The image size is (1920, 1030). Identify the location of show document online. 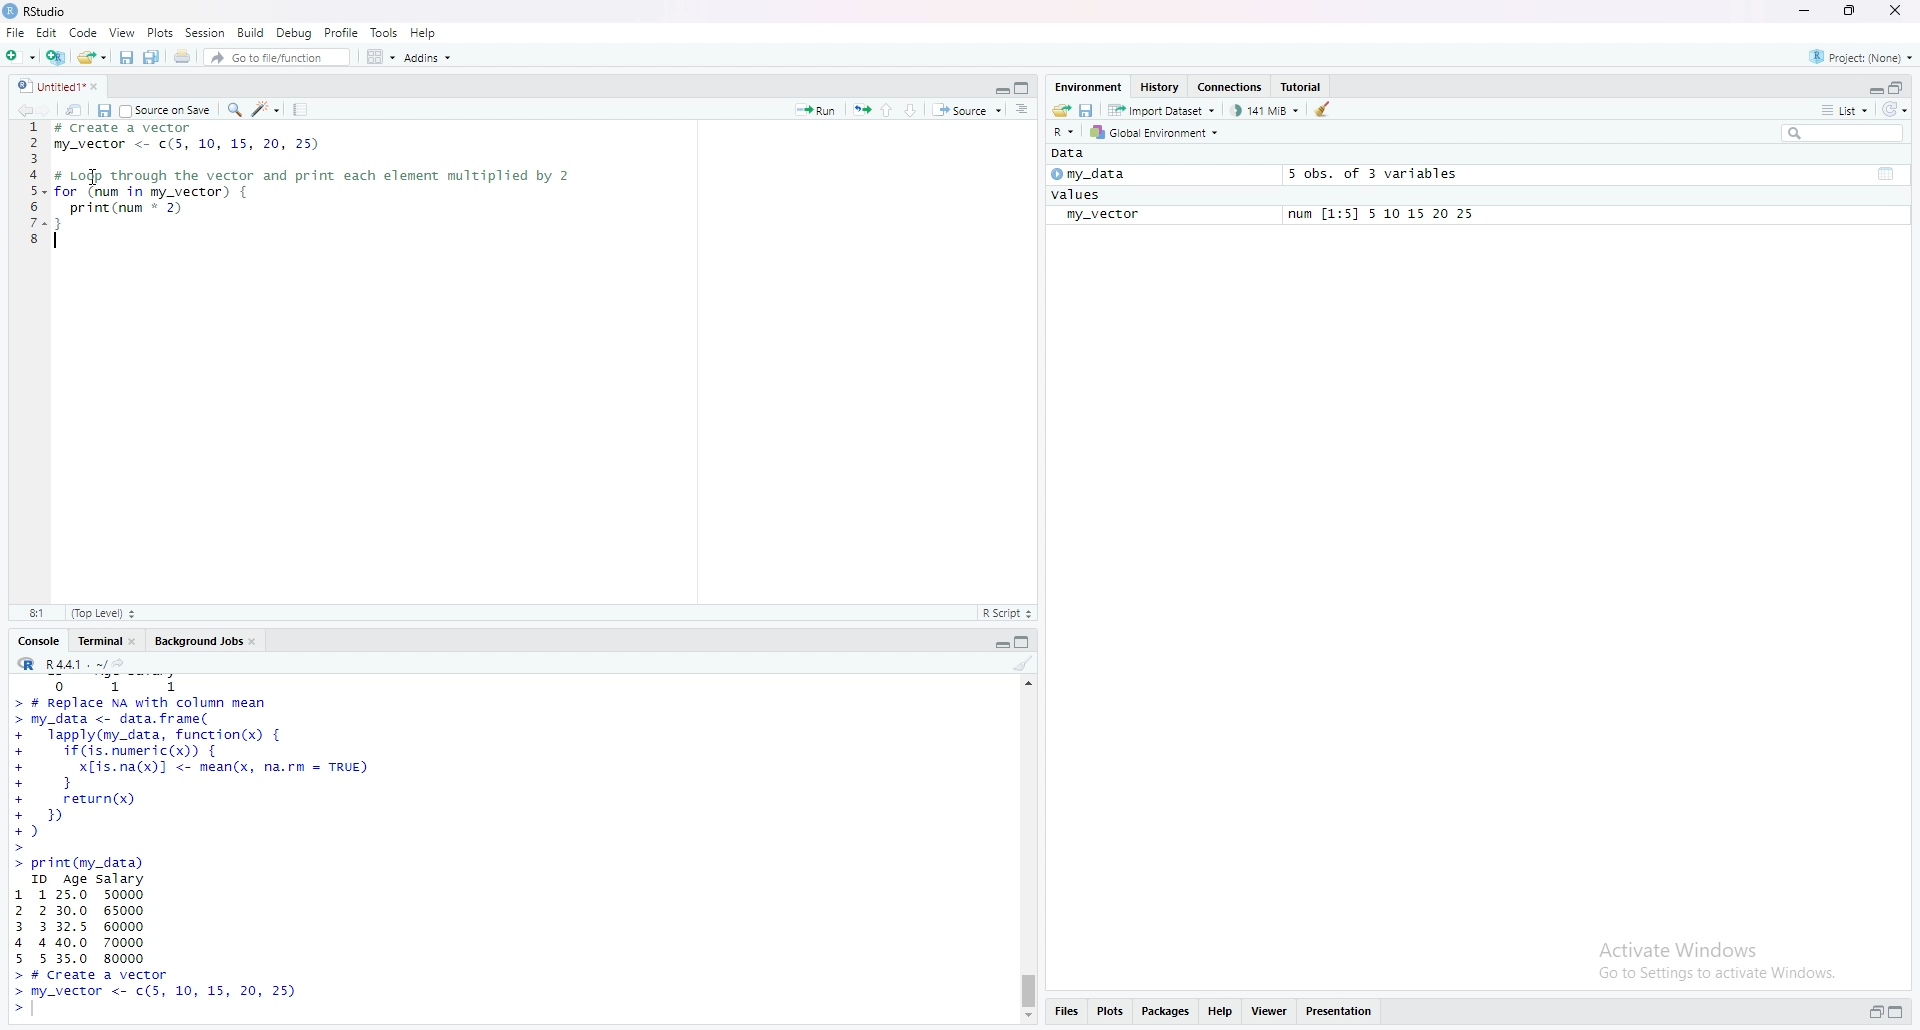
(1028, 111).